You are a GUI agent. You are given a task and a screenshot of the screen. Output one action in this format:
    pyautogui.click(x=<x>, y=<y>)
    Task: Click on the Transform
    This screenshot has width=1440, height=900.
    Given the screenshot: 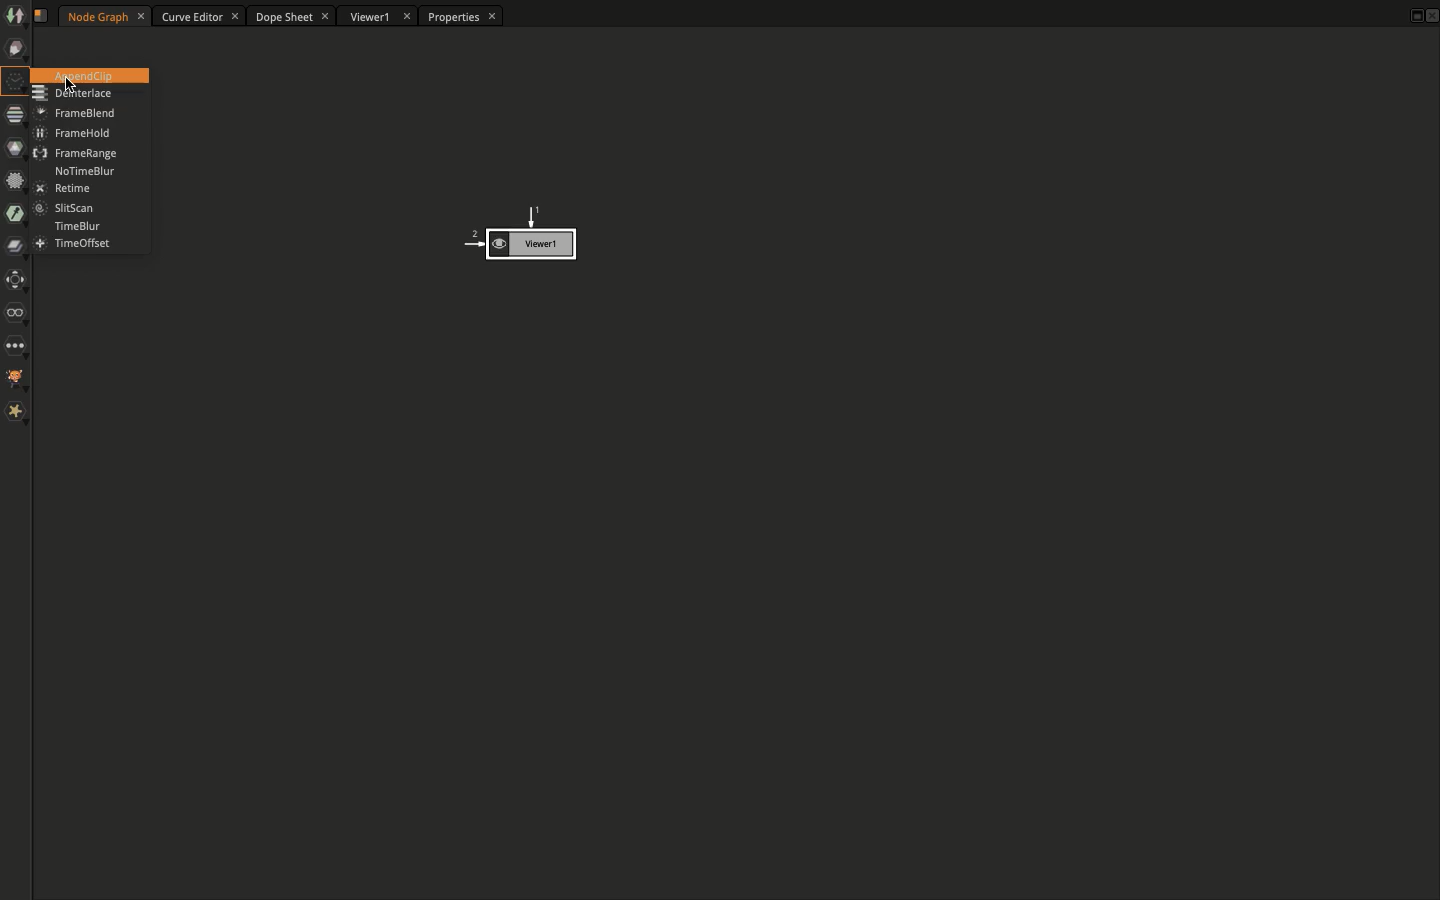 What is the action you would take?
    pyautogui.click(x=16, y=282)
    